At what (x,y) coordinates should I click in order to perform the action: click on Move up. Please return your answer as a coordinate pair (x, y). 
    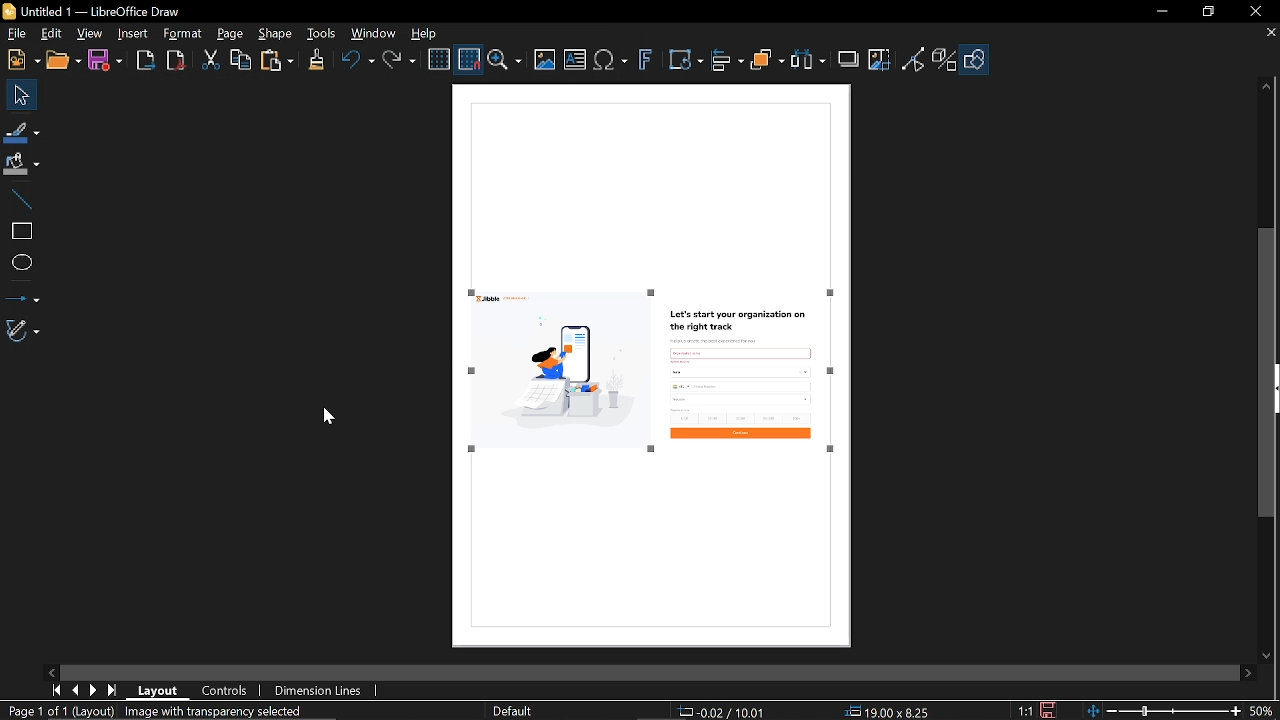
    Looking at the image, I should click on (1266, 90).